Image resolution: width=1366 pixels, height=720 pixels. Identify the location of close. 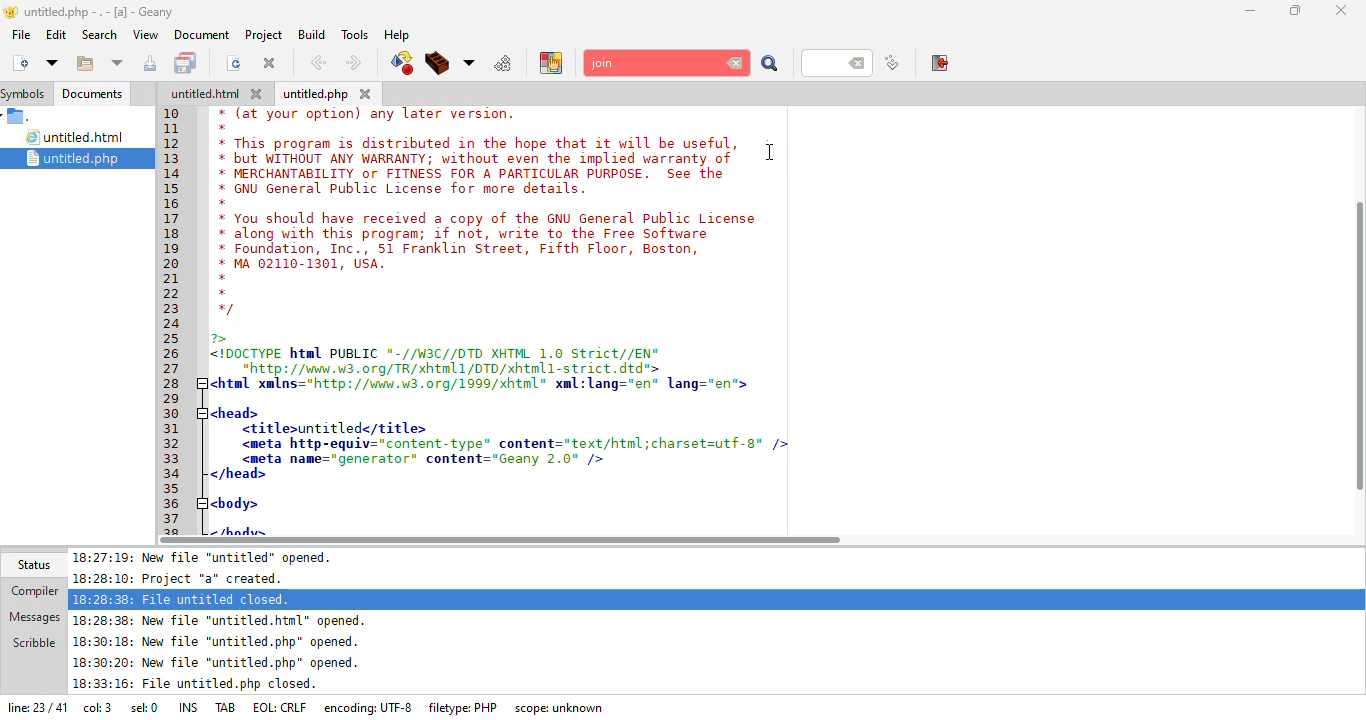
(260, 94).